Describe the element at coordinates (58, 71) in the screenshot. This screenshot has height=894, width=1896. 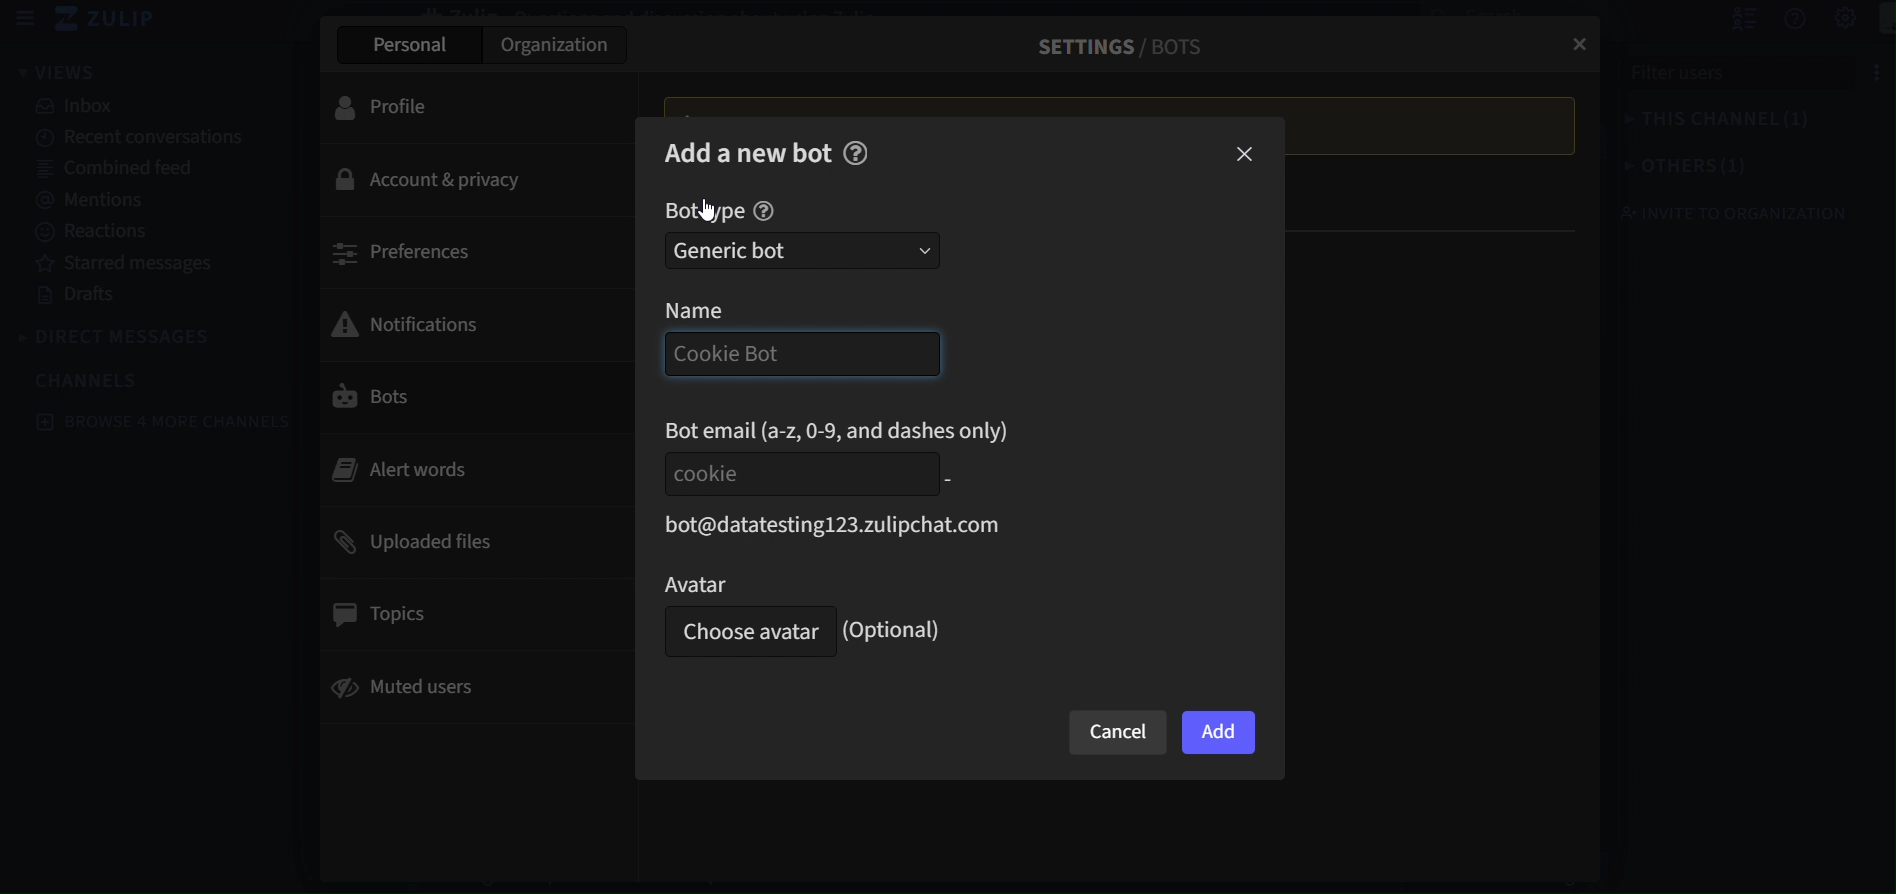
I see `view` at that location.